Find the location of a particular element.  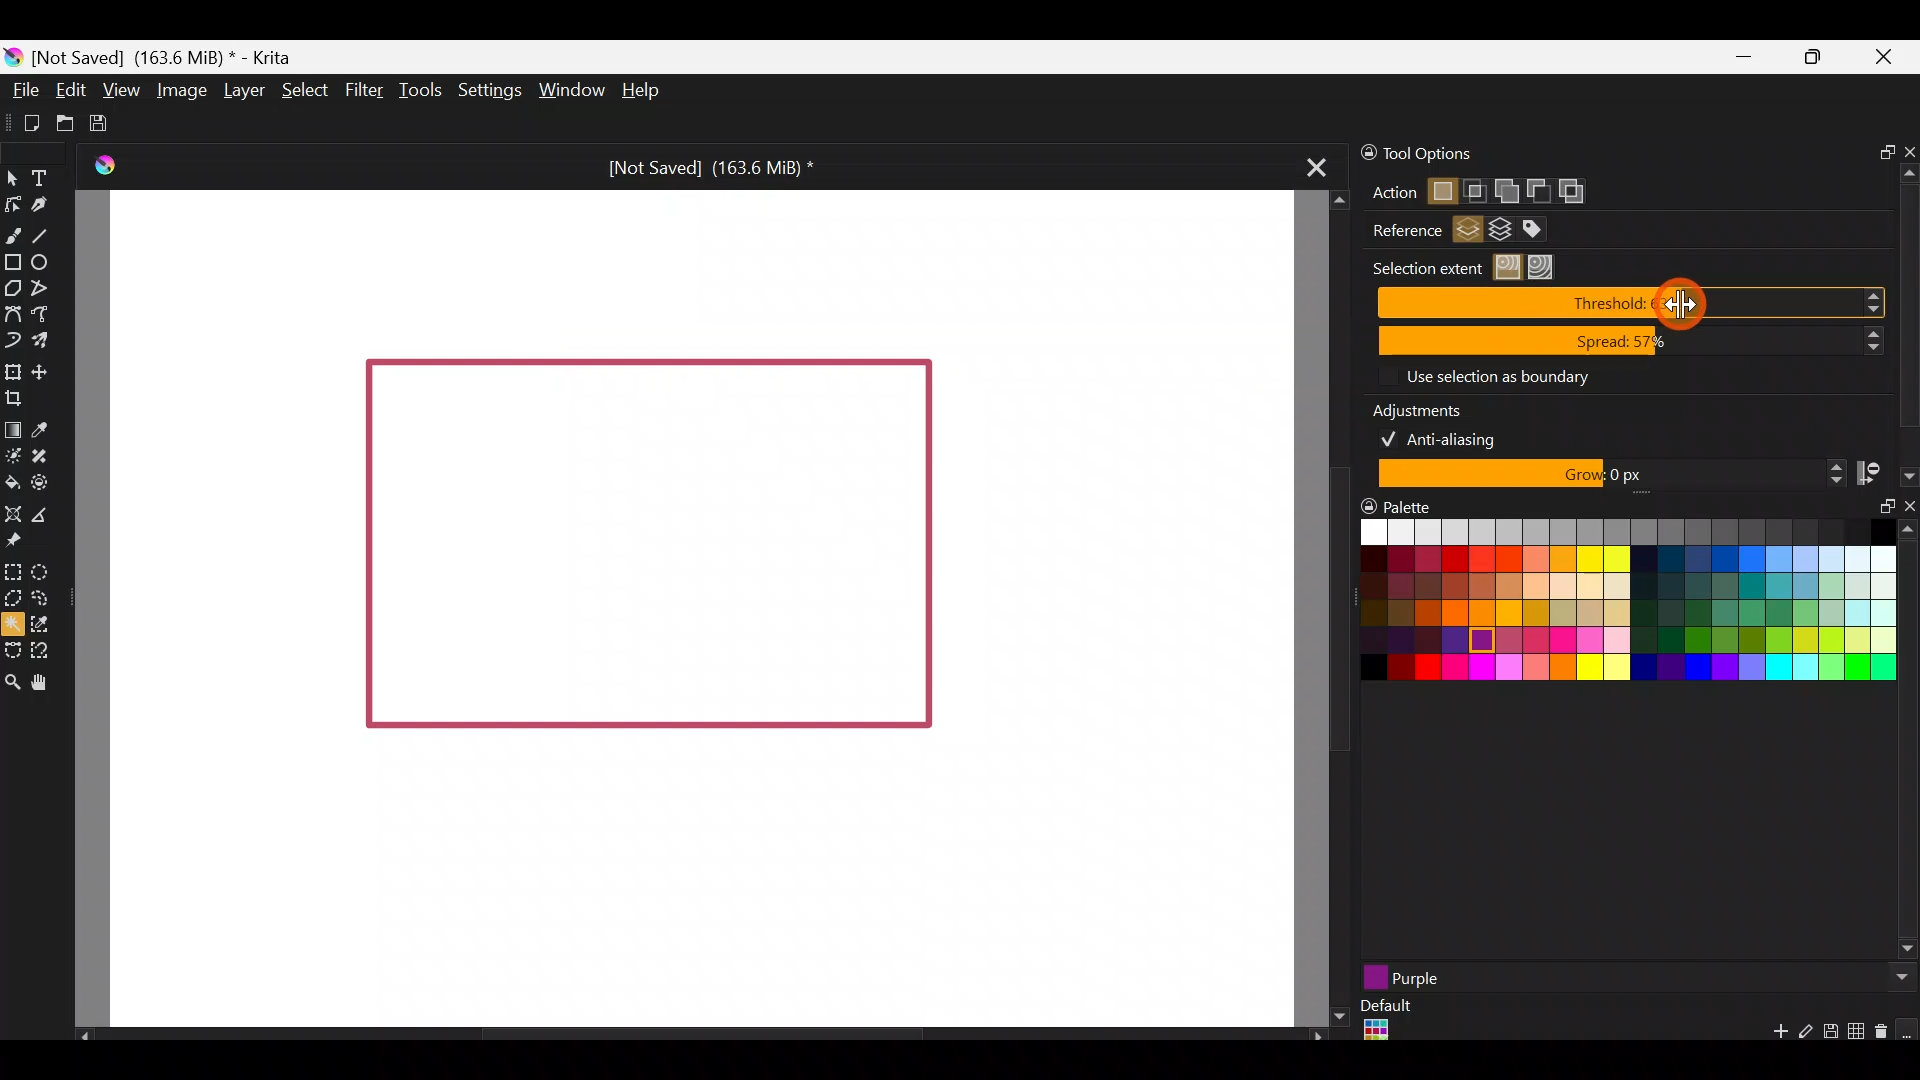

Add a new colour swatch is located at coordinates (1770, 1036).